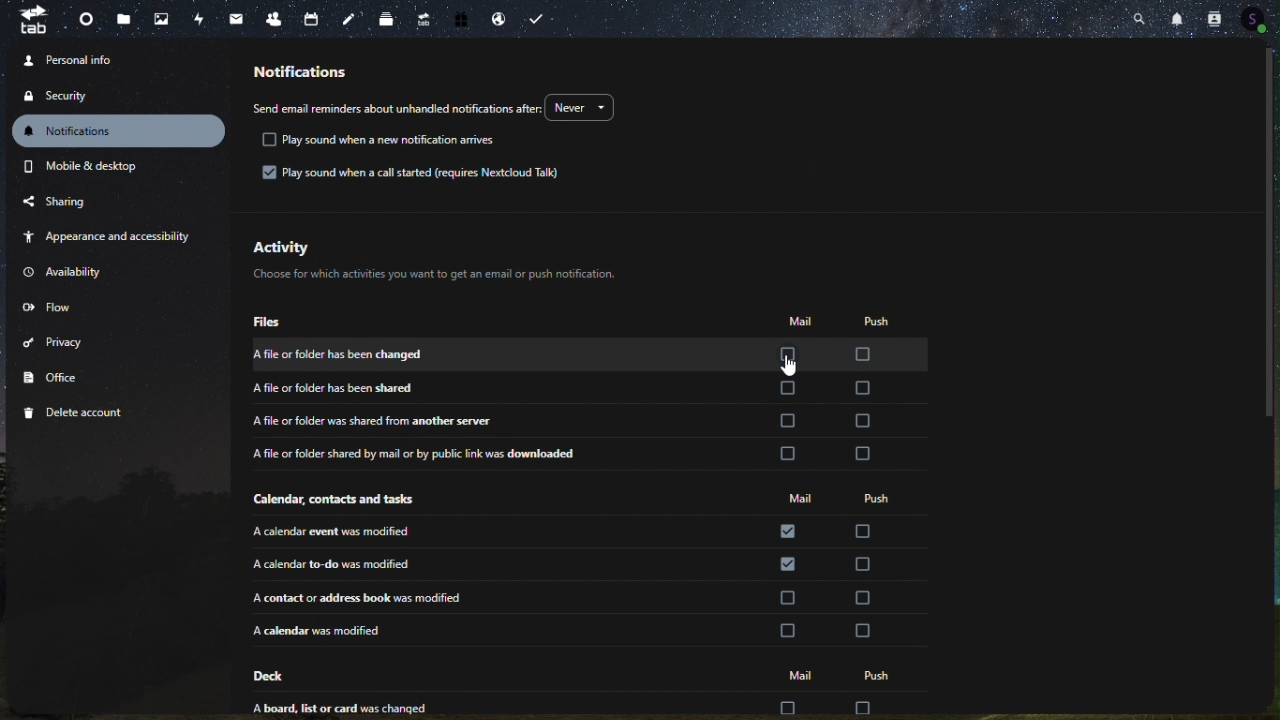 The height and width of the screenshot is (720, 1280). Describe the element at coordinates (863, 594) in the screenshot. I see `check box` at that location.